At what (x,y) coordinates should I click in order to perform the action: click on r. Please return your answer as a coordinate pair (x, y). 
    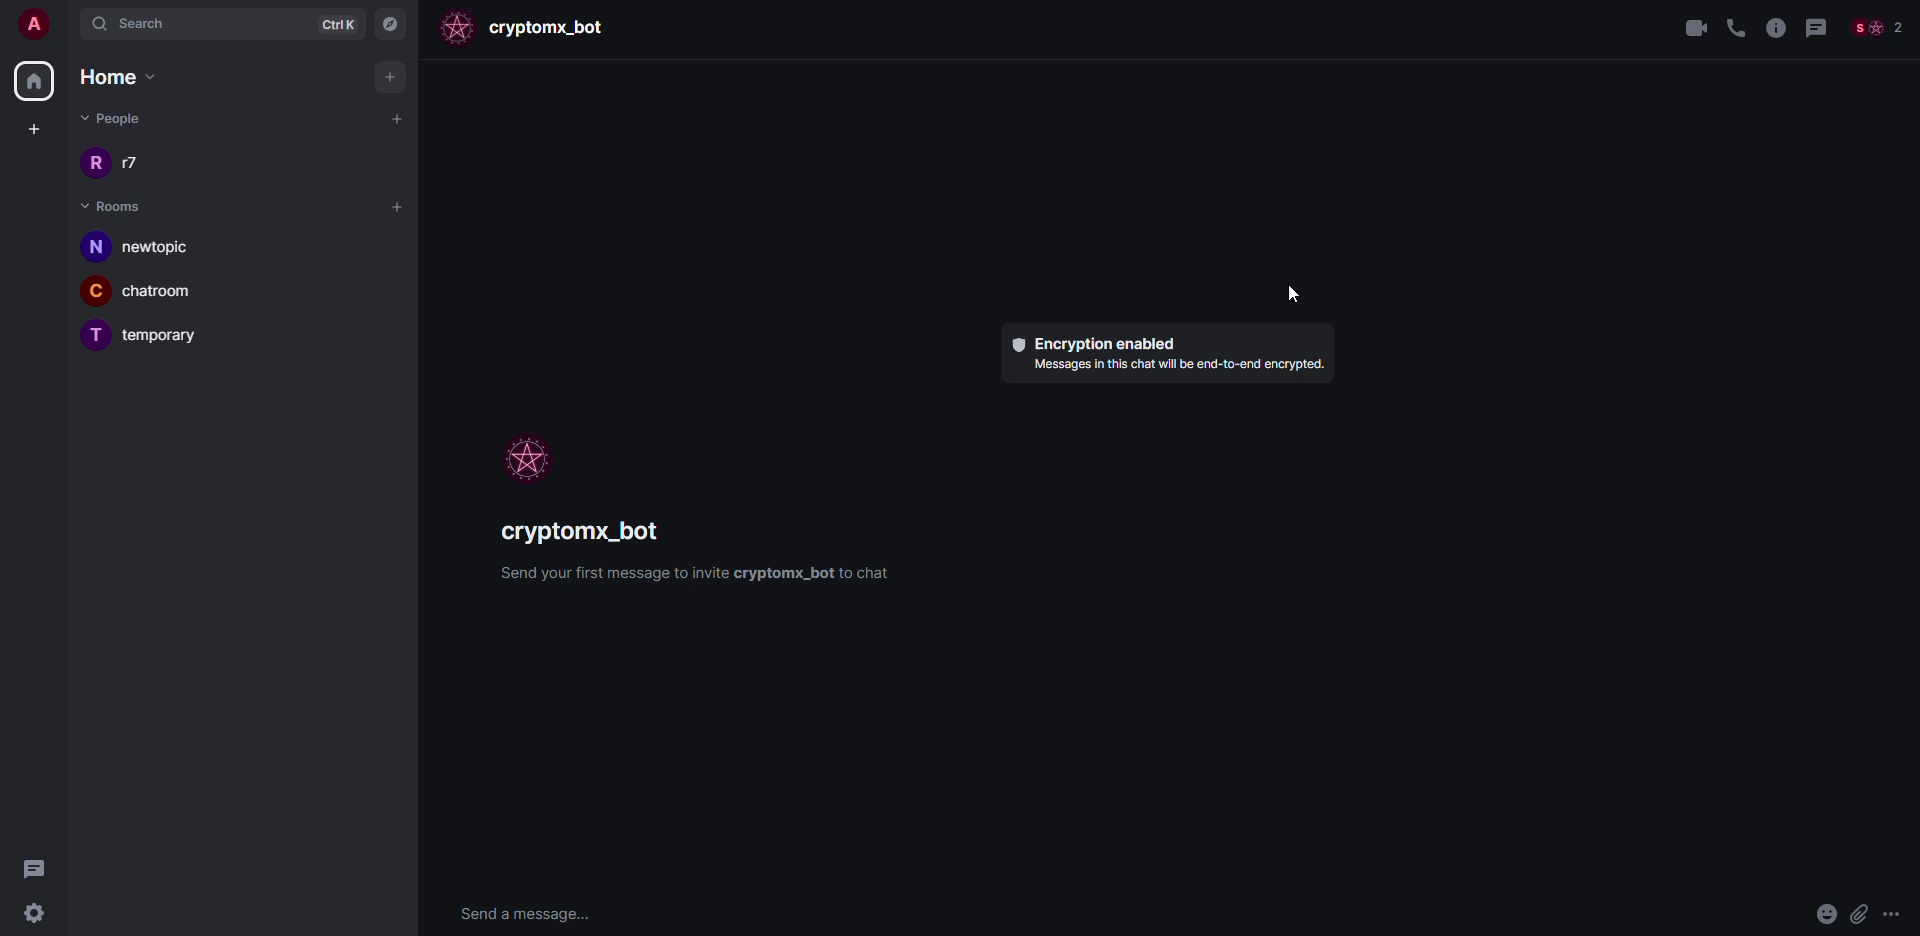
    Looking at the image, I should click on (96, 164).